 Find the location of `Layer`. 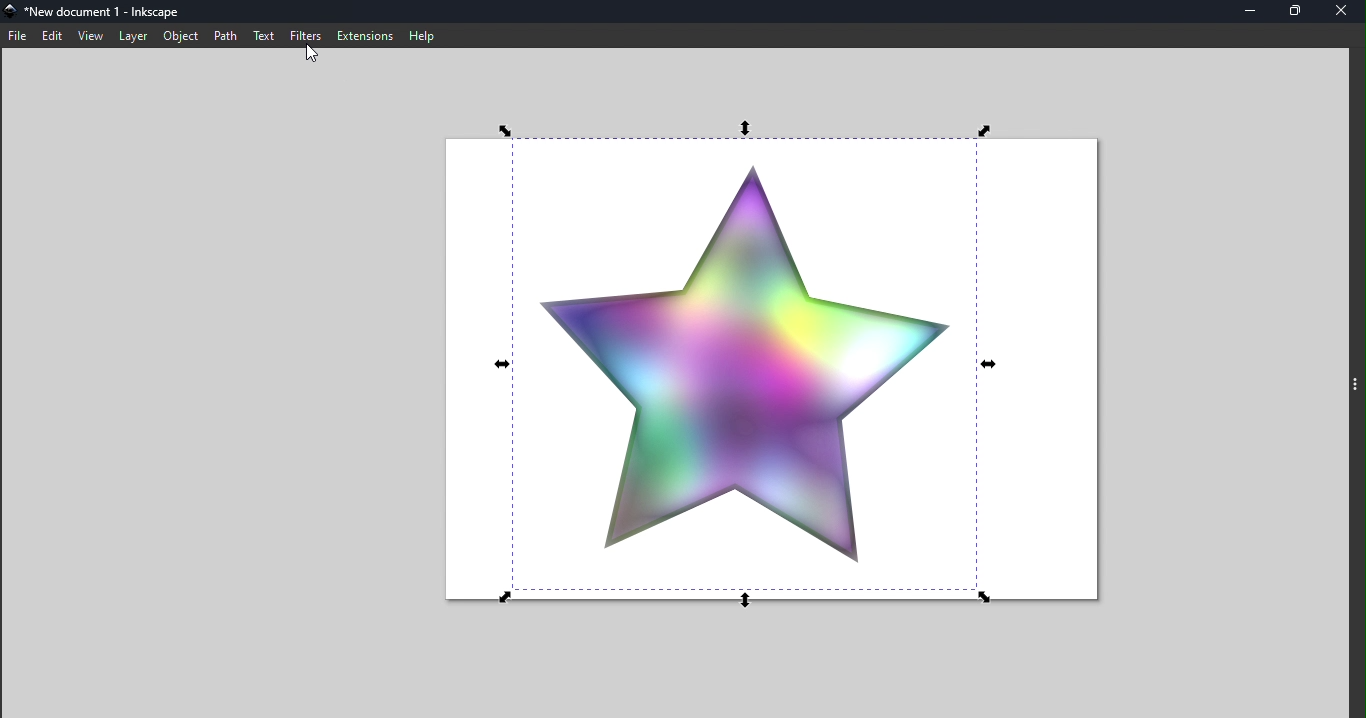

Layer is located at coordinates (131, 36).